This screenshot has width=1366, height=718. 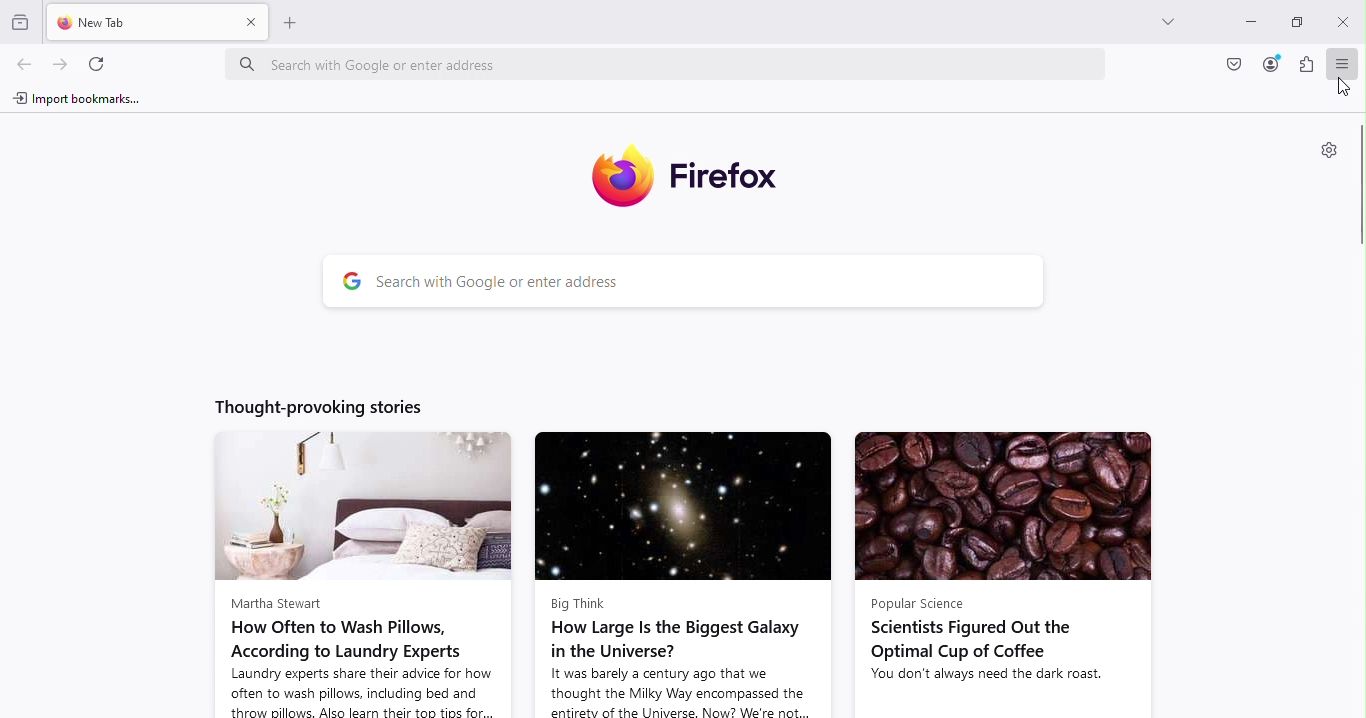 I want to click on Open a new tab, so click(x=295, y=23).